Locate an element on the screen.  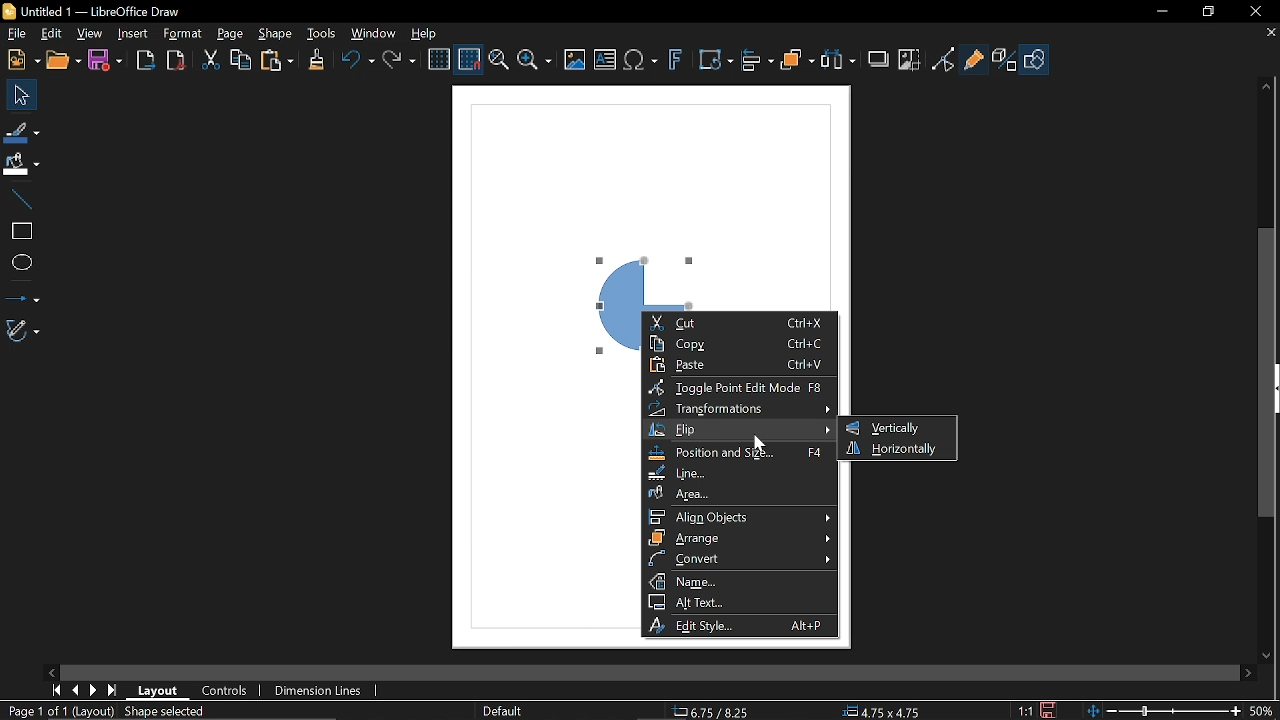
Move up is located at coordinates (1268, 83).